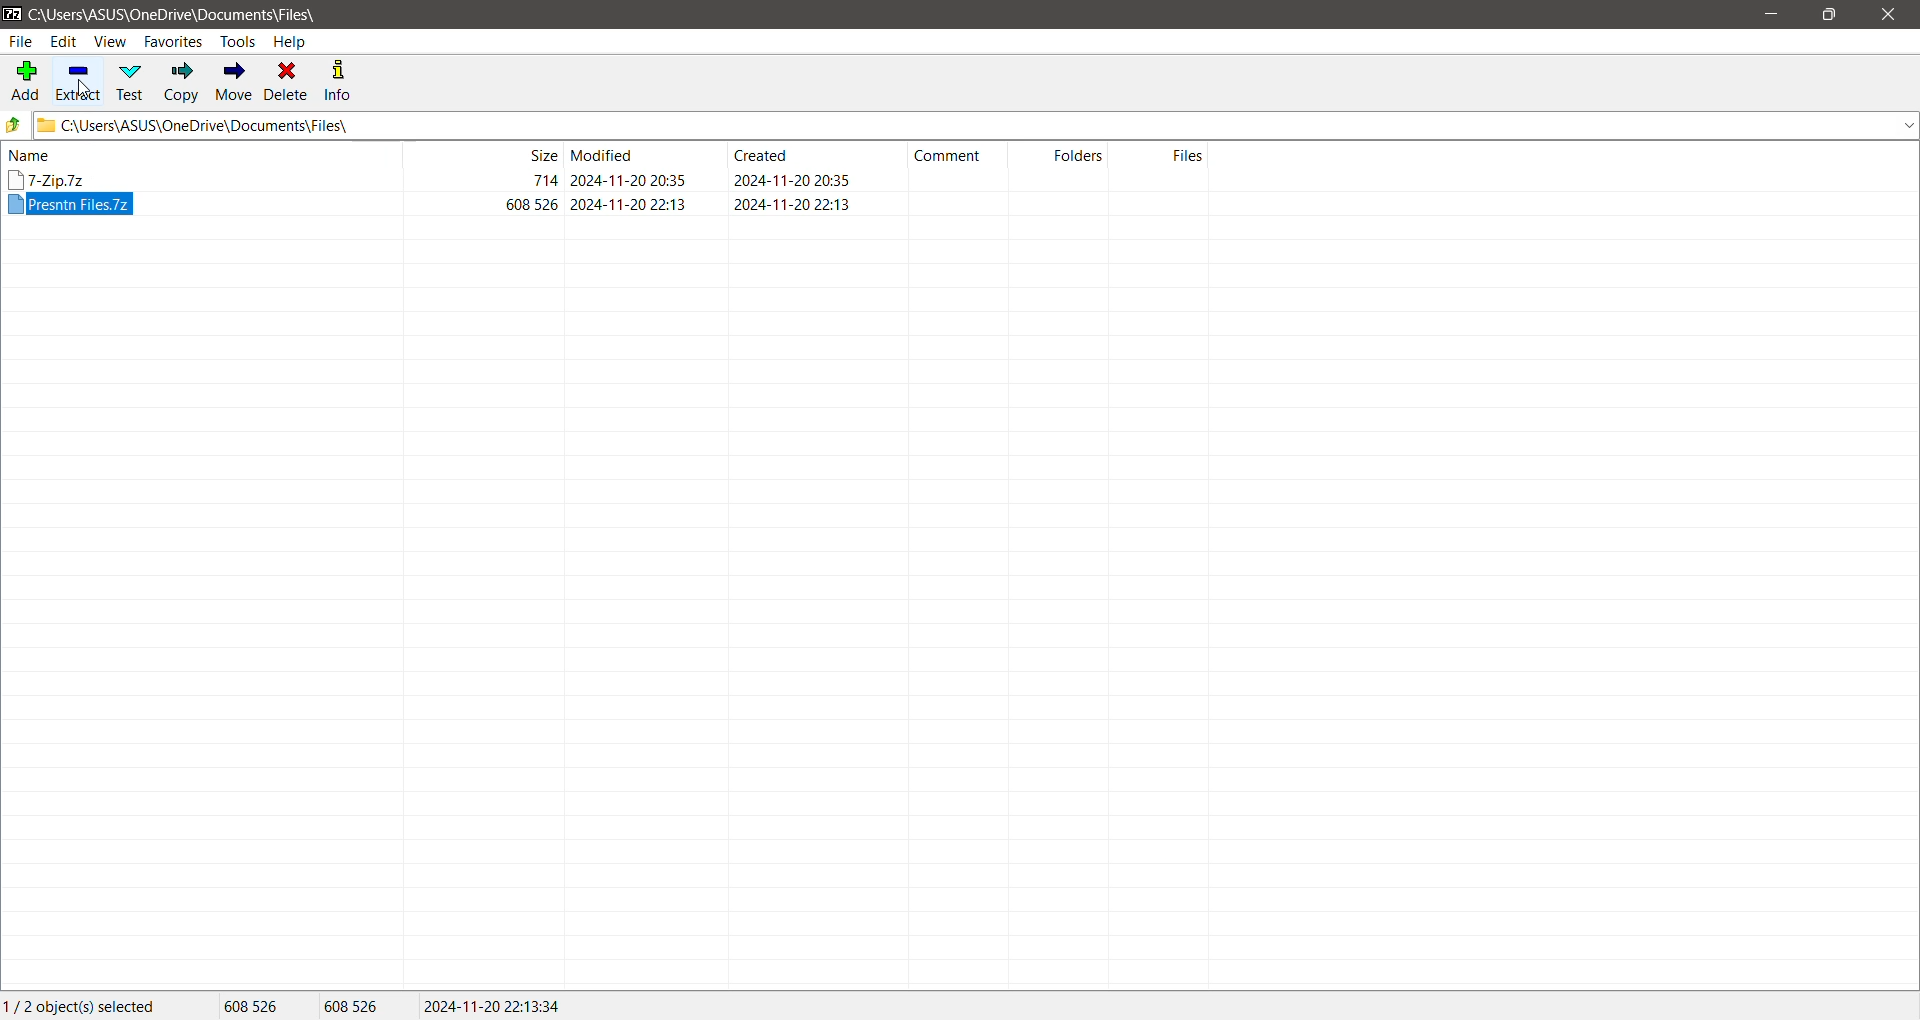 This screenshot has height=1020, width=1920. Describe the element at coordinates (174, 41) in the screenshot. I see `Favorites` at that location.